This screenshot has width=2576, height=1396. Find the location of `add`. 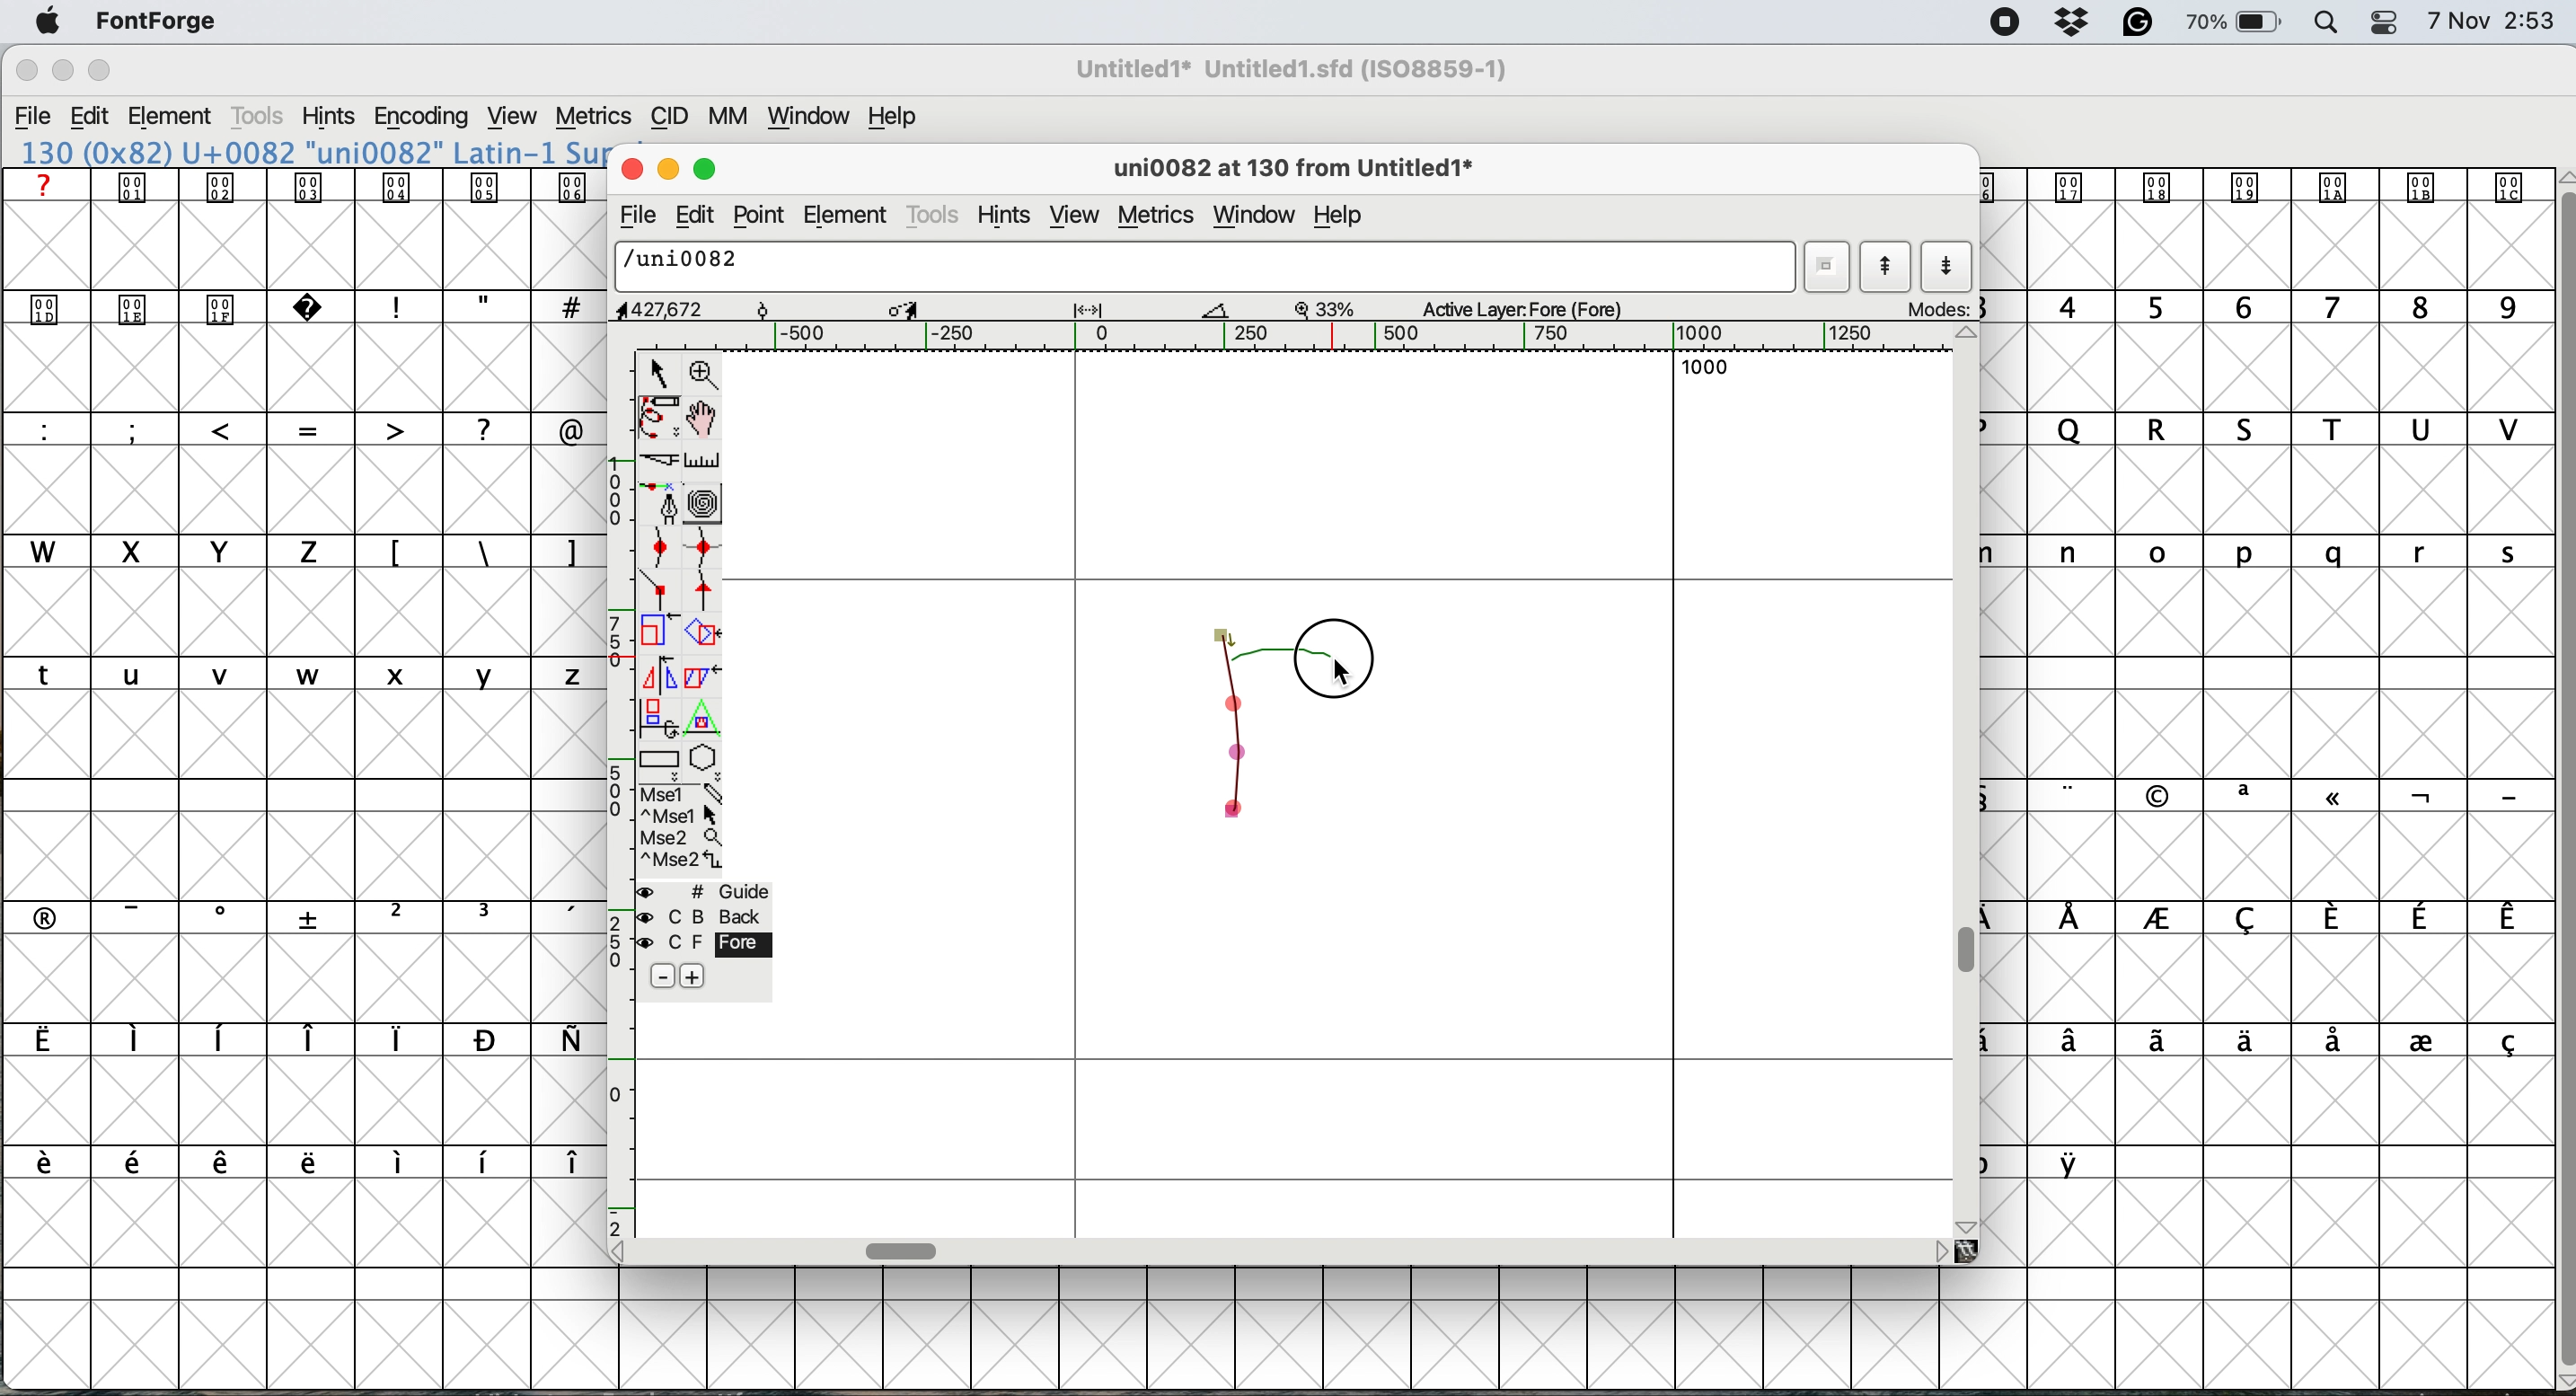

add is located at coordinates (693, 974).